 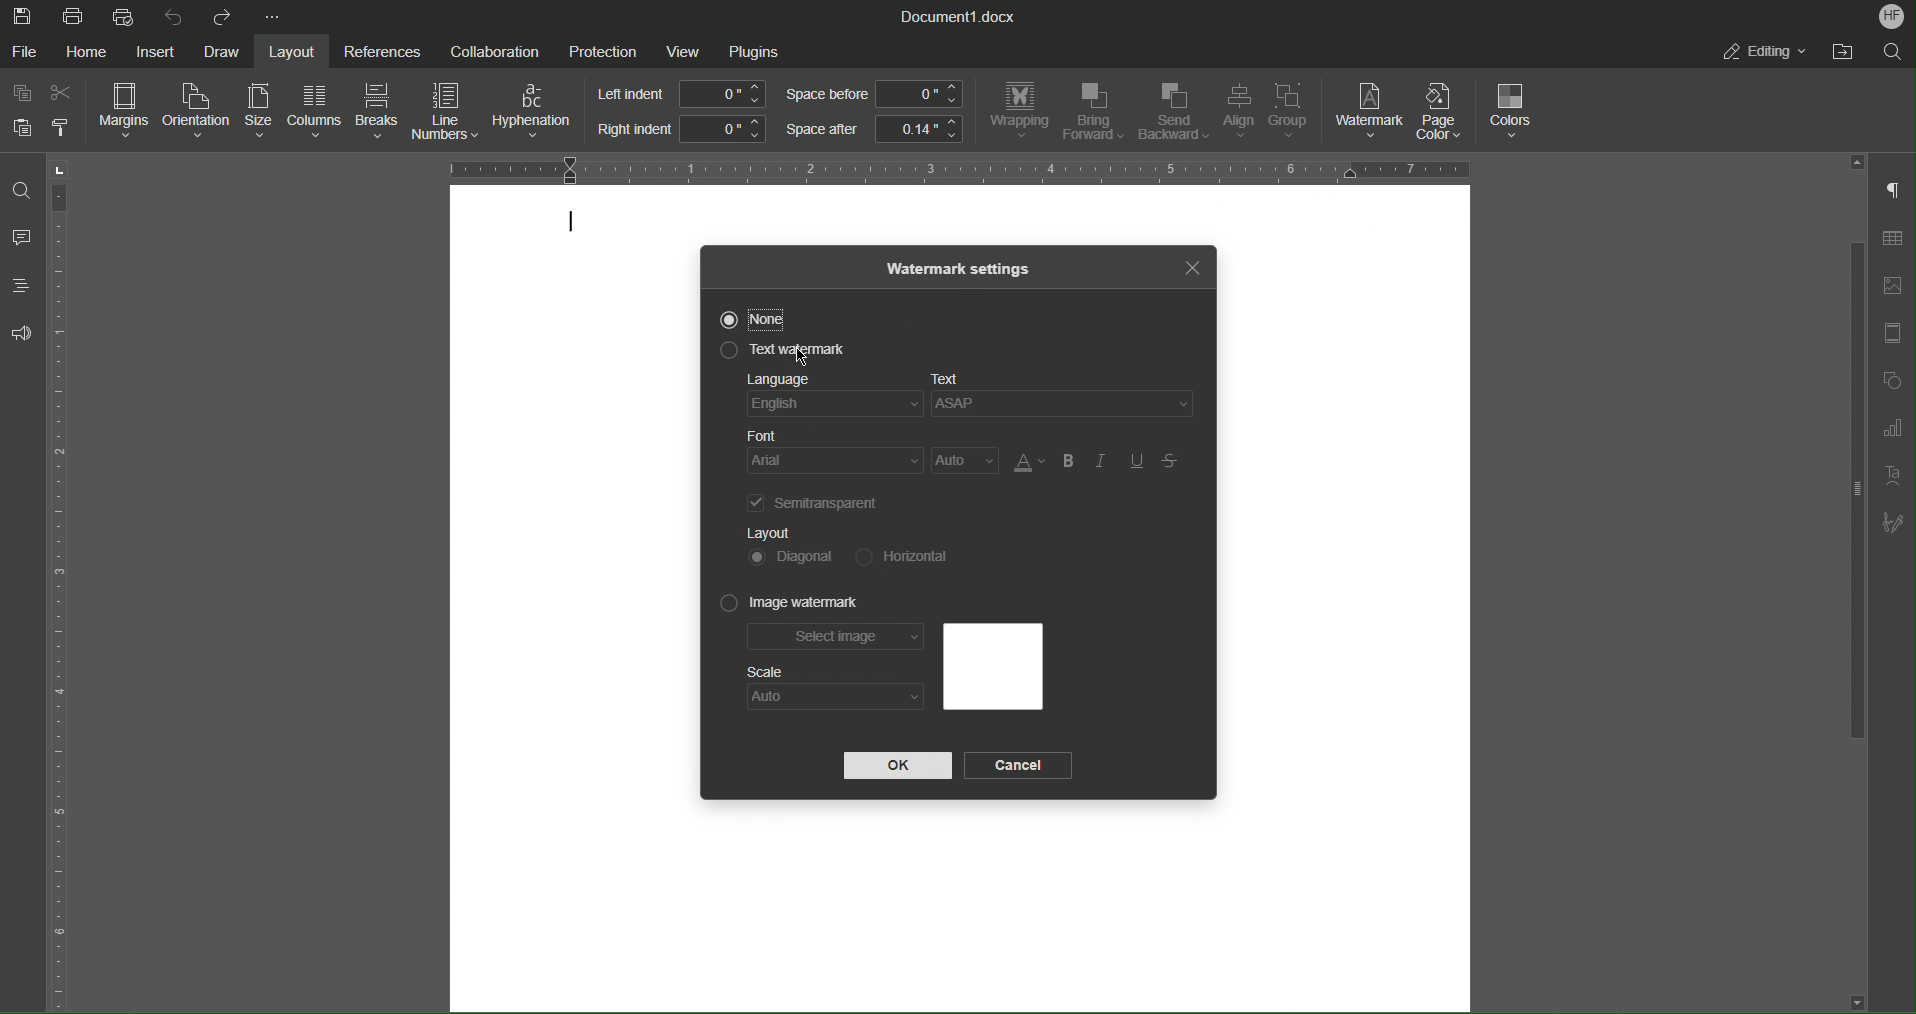 I want to click on Insert, so click(x=154, y=52).